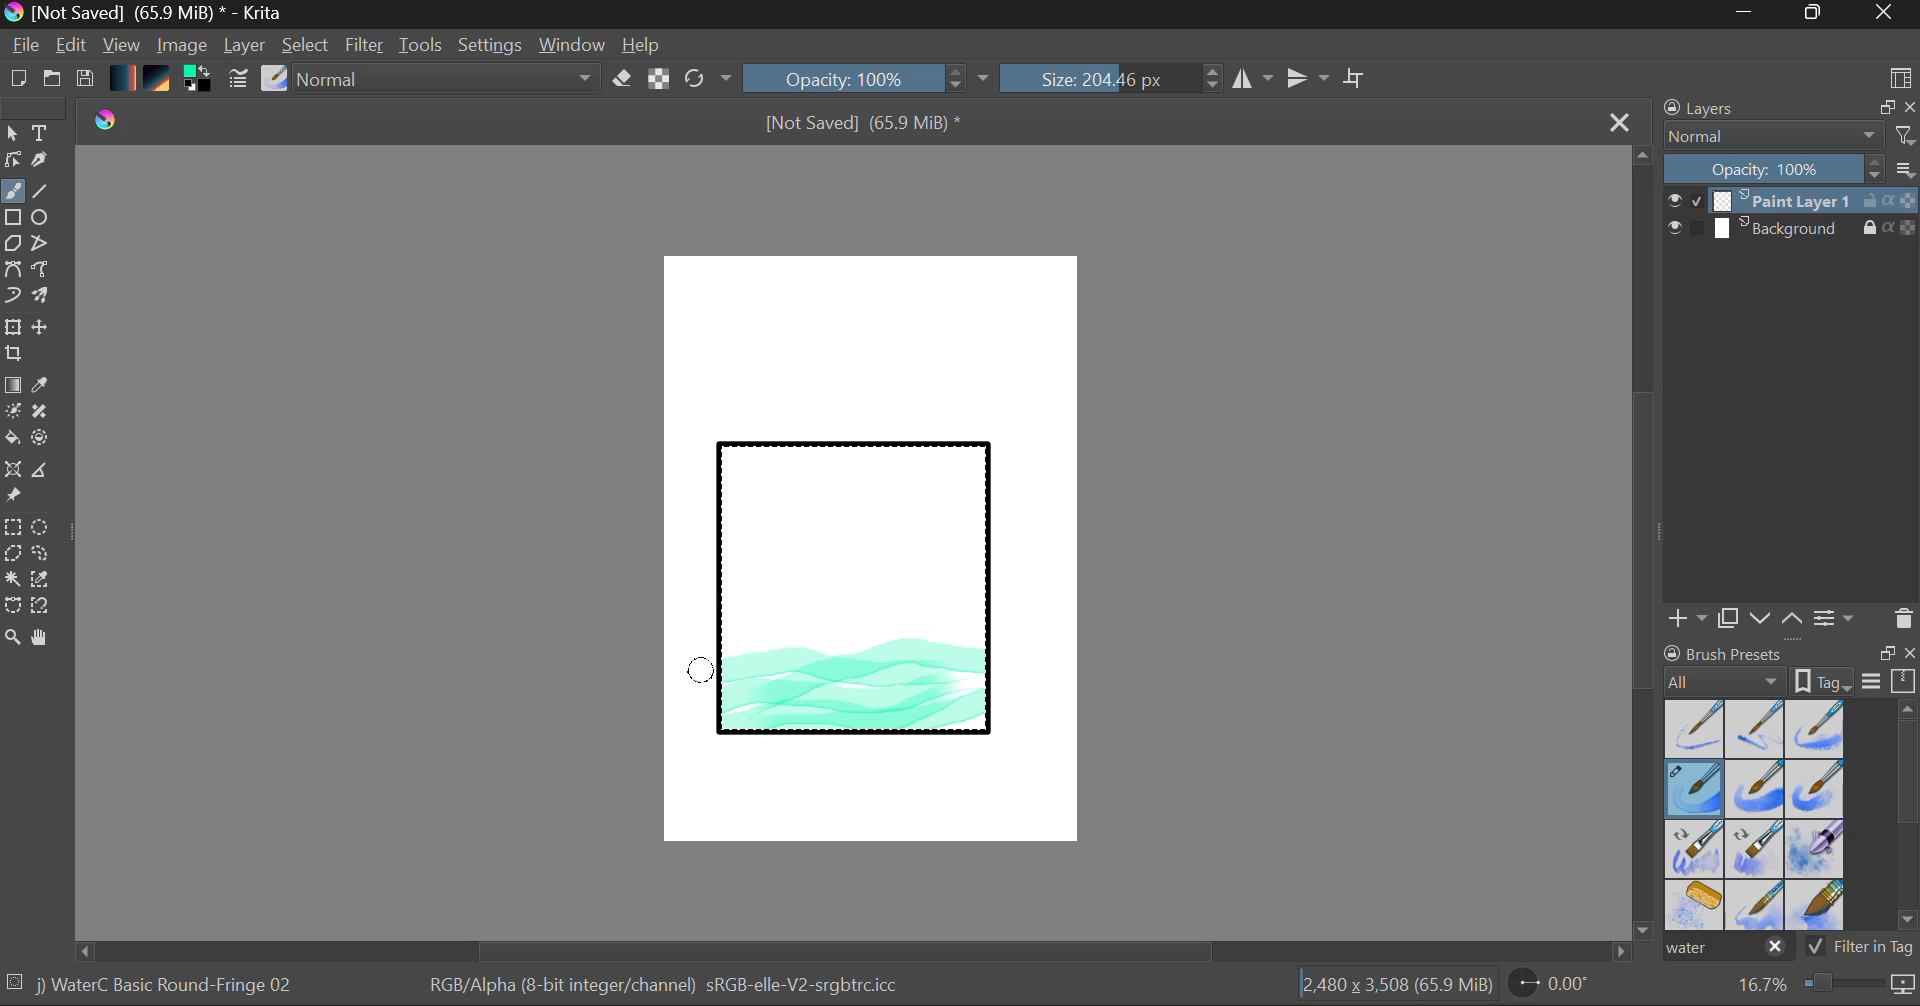  Describe the element at coordinates (708, 78) in the screenshot. I see `Refresh` at that location.